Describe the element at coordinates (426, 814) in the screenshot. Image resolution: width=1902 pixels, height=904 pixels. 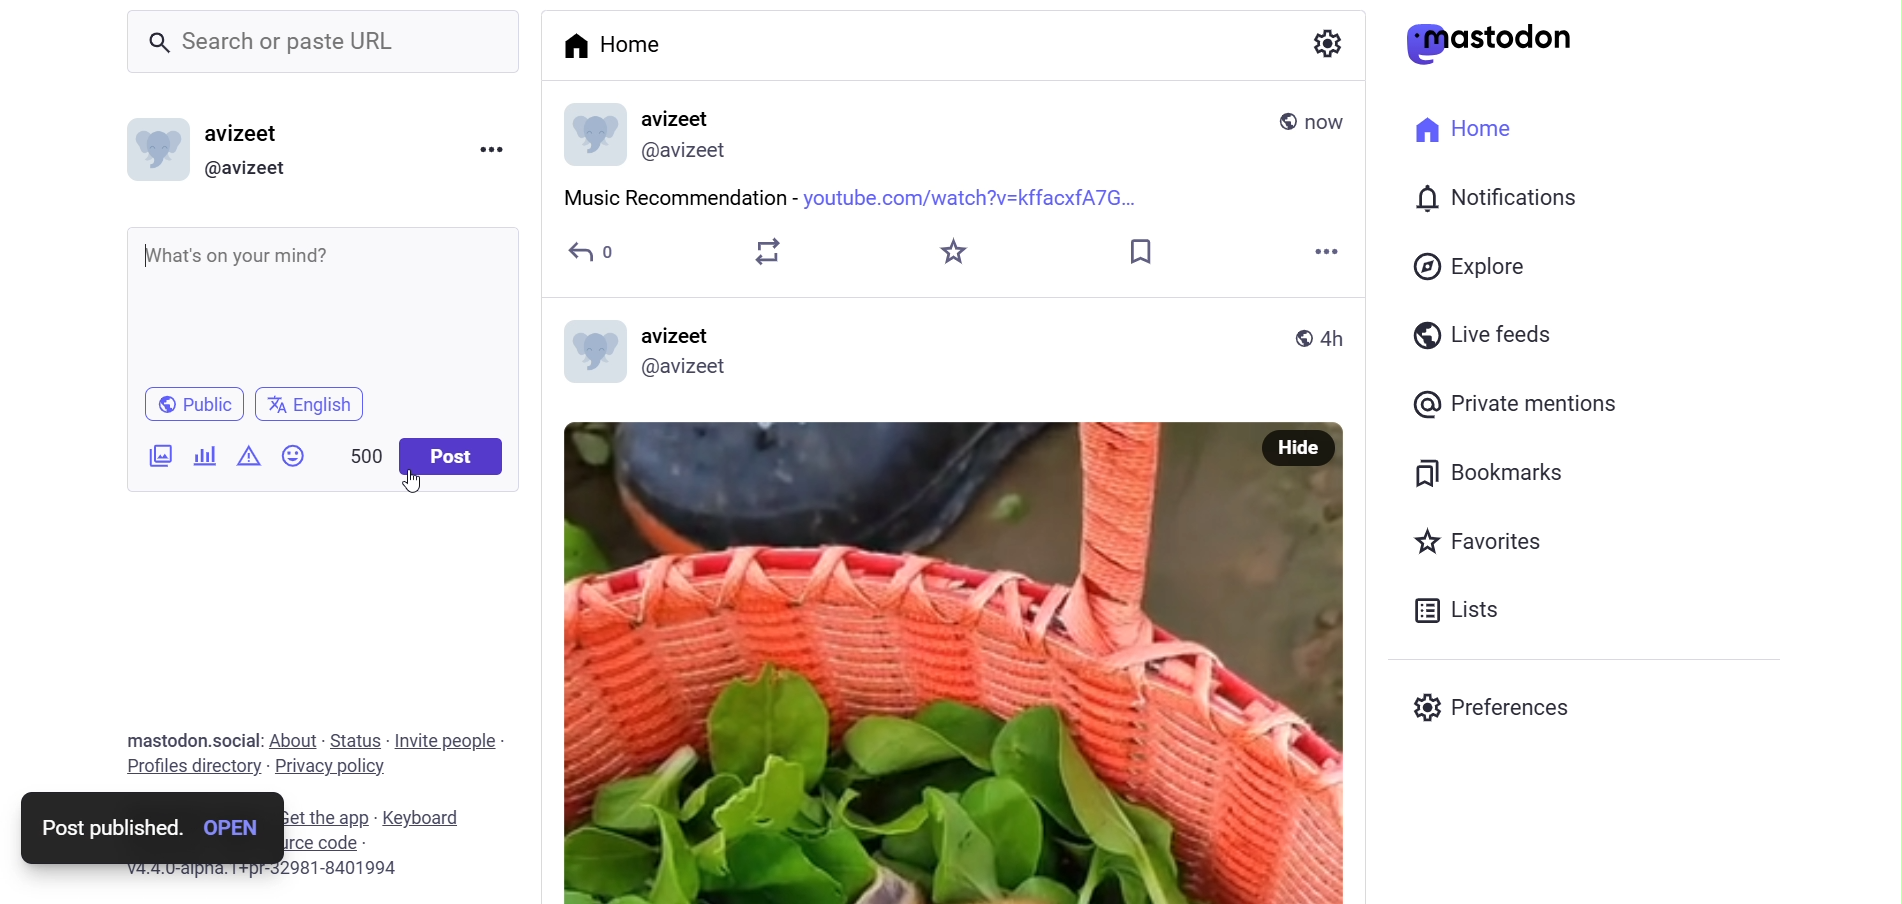
I see `keyboard` at that location.